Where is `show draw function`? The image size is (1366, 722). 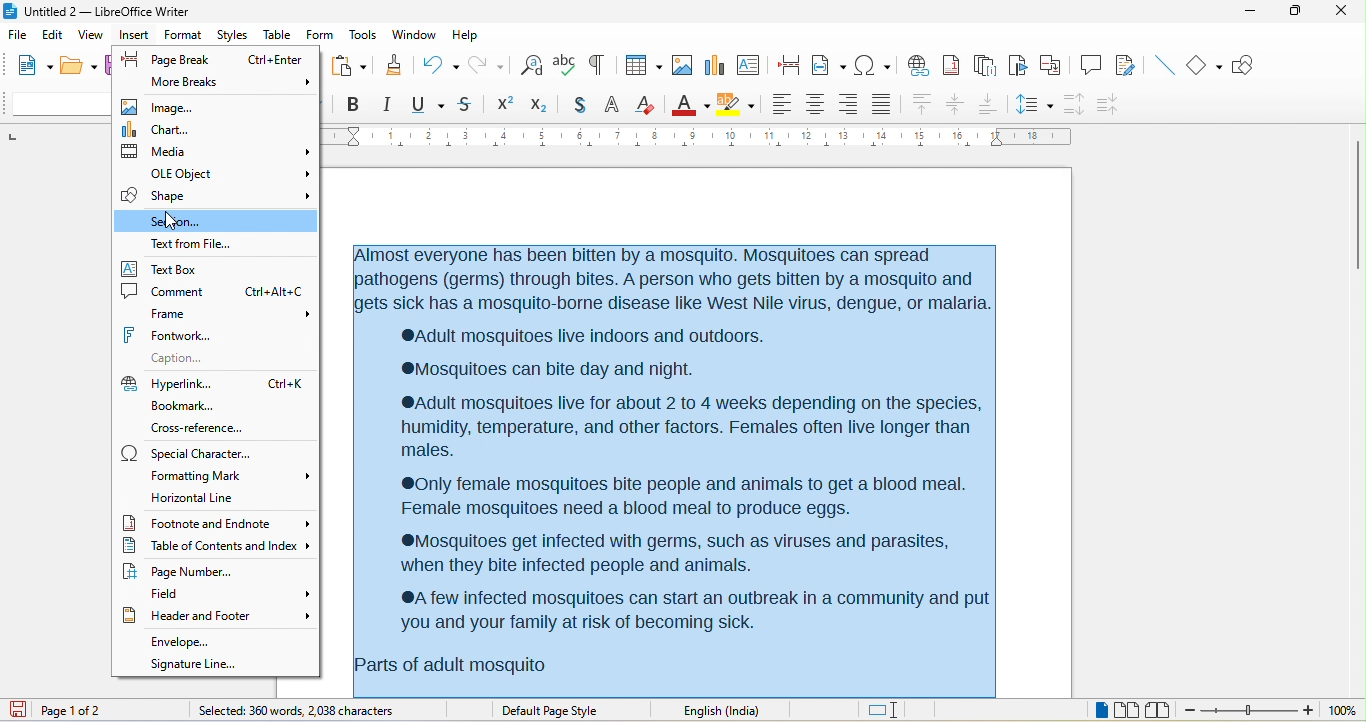 show draw function is located at coordinates (1244, 65).